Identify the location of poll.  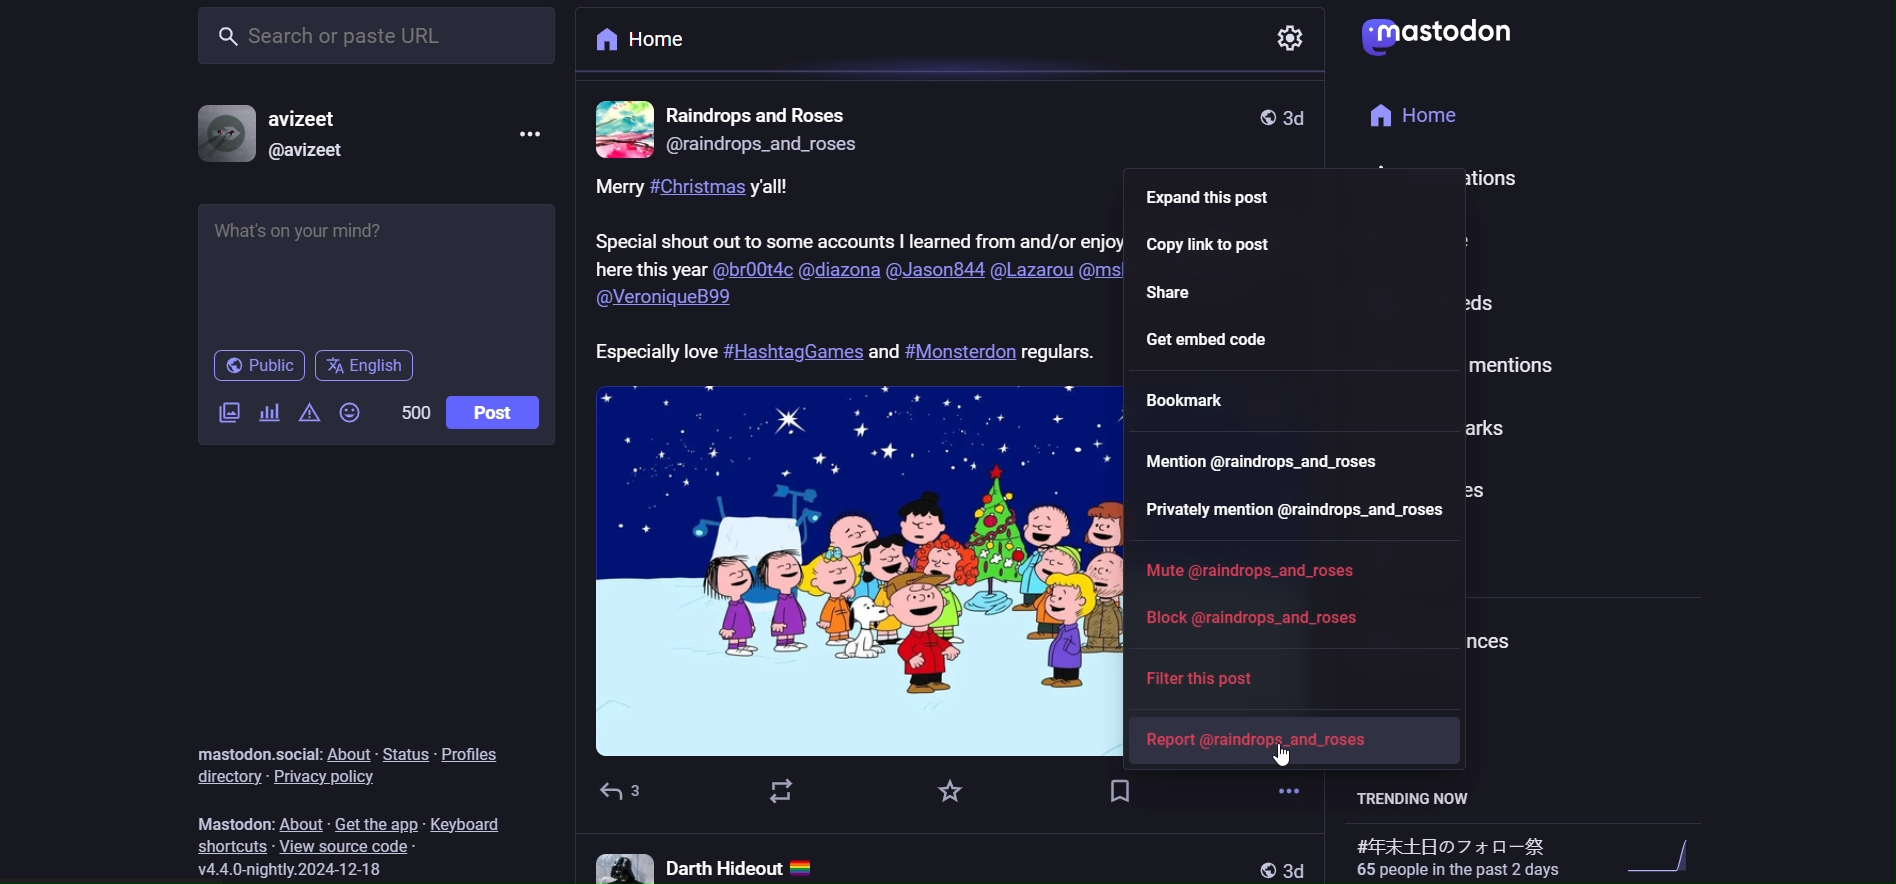
(267, 410).